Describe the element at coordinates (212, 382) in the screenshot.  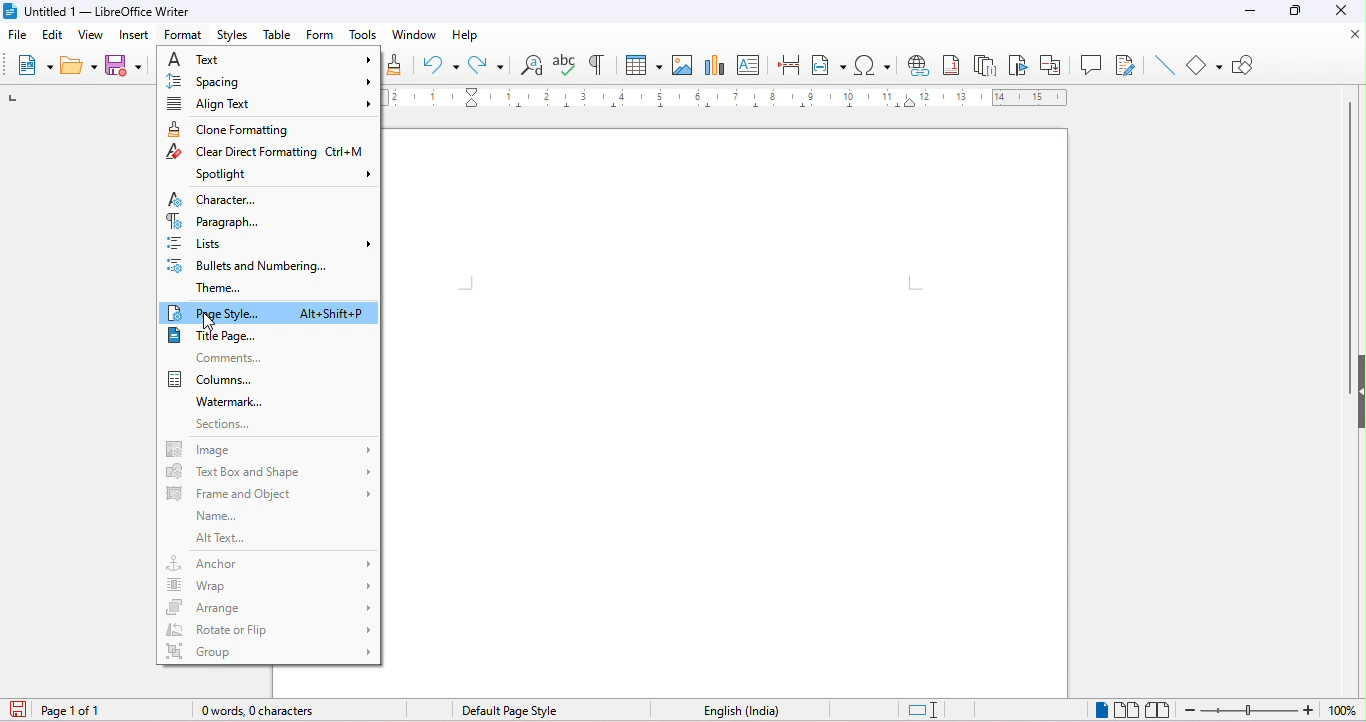
I see `columns` at that location.